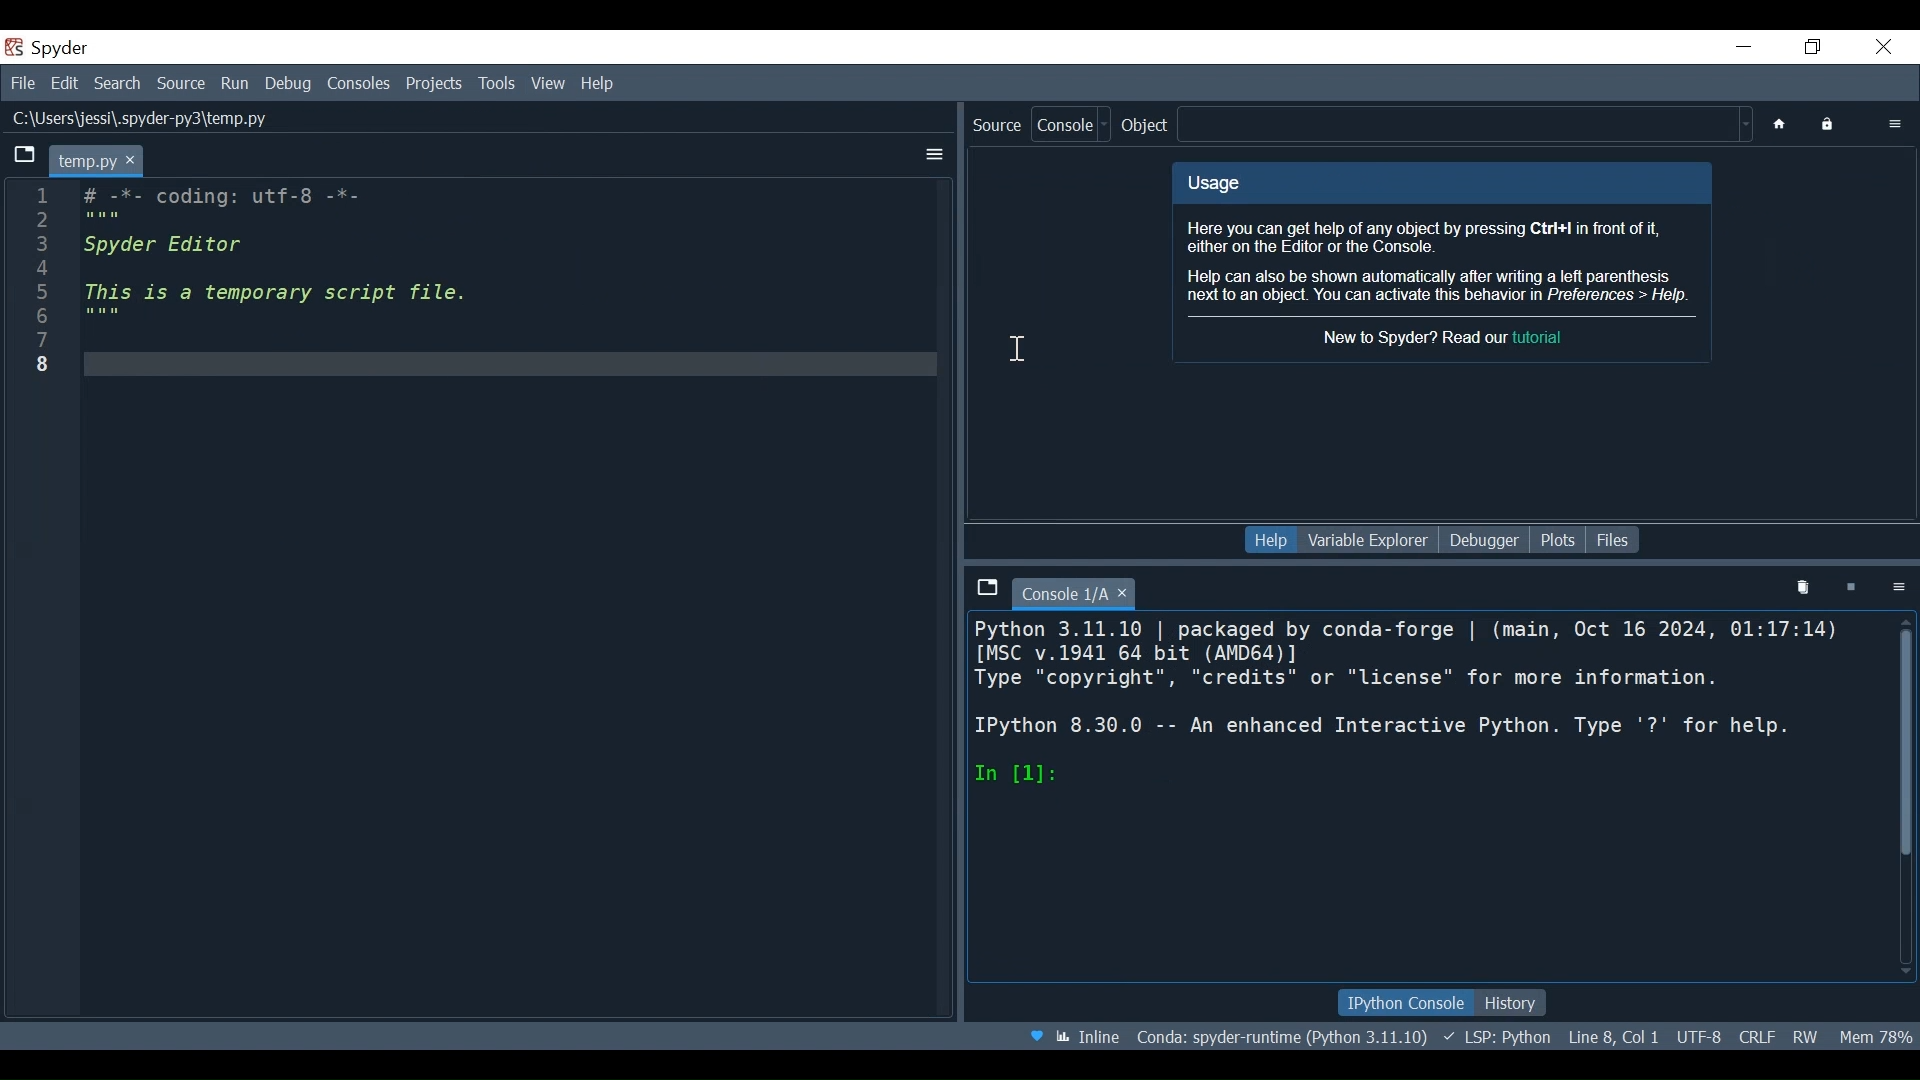 The width and height of the screenshot is (1920, 1080). What do you see at coordinates (1893, 125) in the screenshot?
I see `More options` at bounding box center [1893, 125].